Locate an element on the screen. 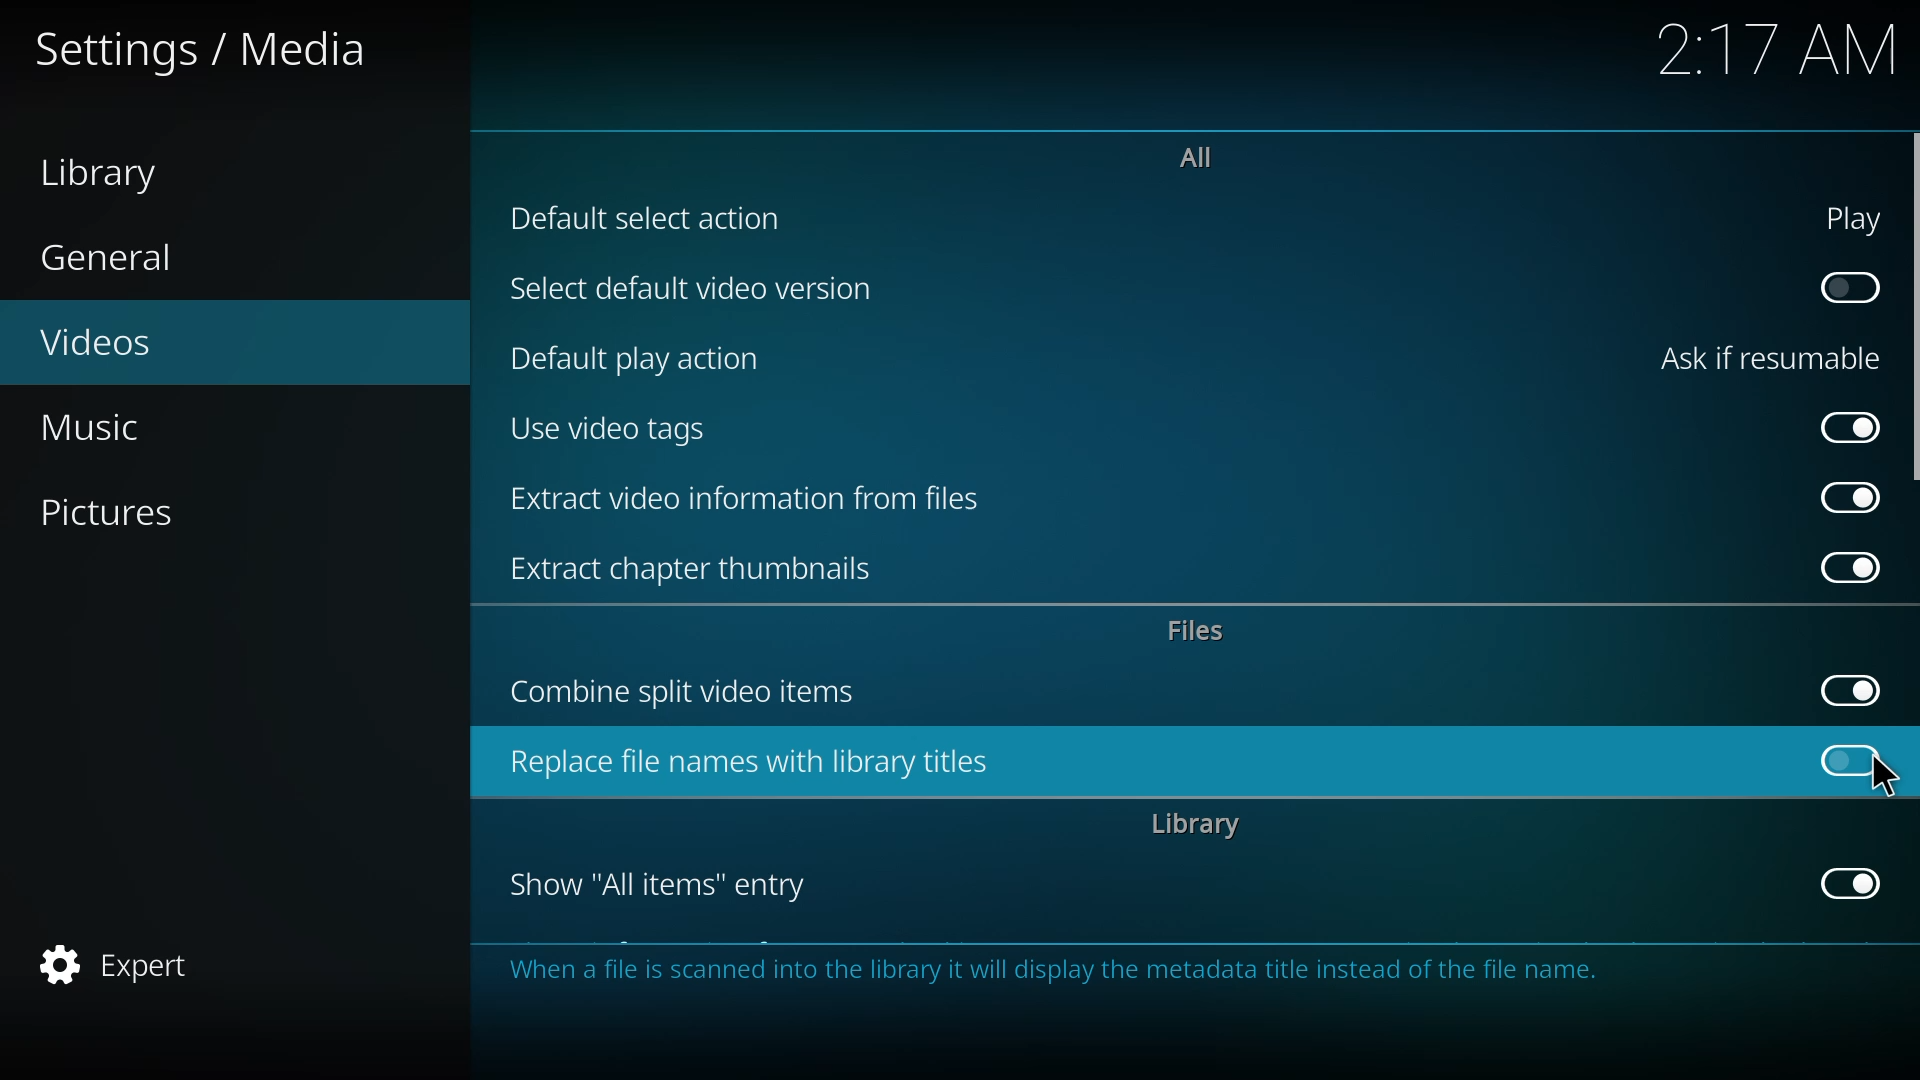 Image resolution: width=1920 pixels, height=1080 pixels. ask is located at coordinates (1767, 359).